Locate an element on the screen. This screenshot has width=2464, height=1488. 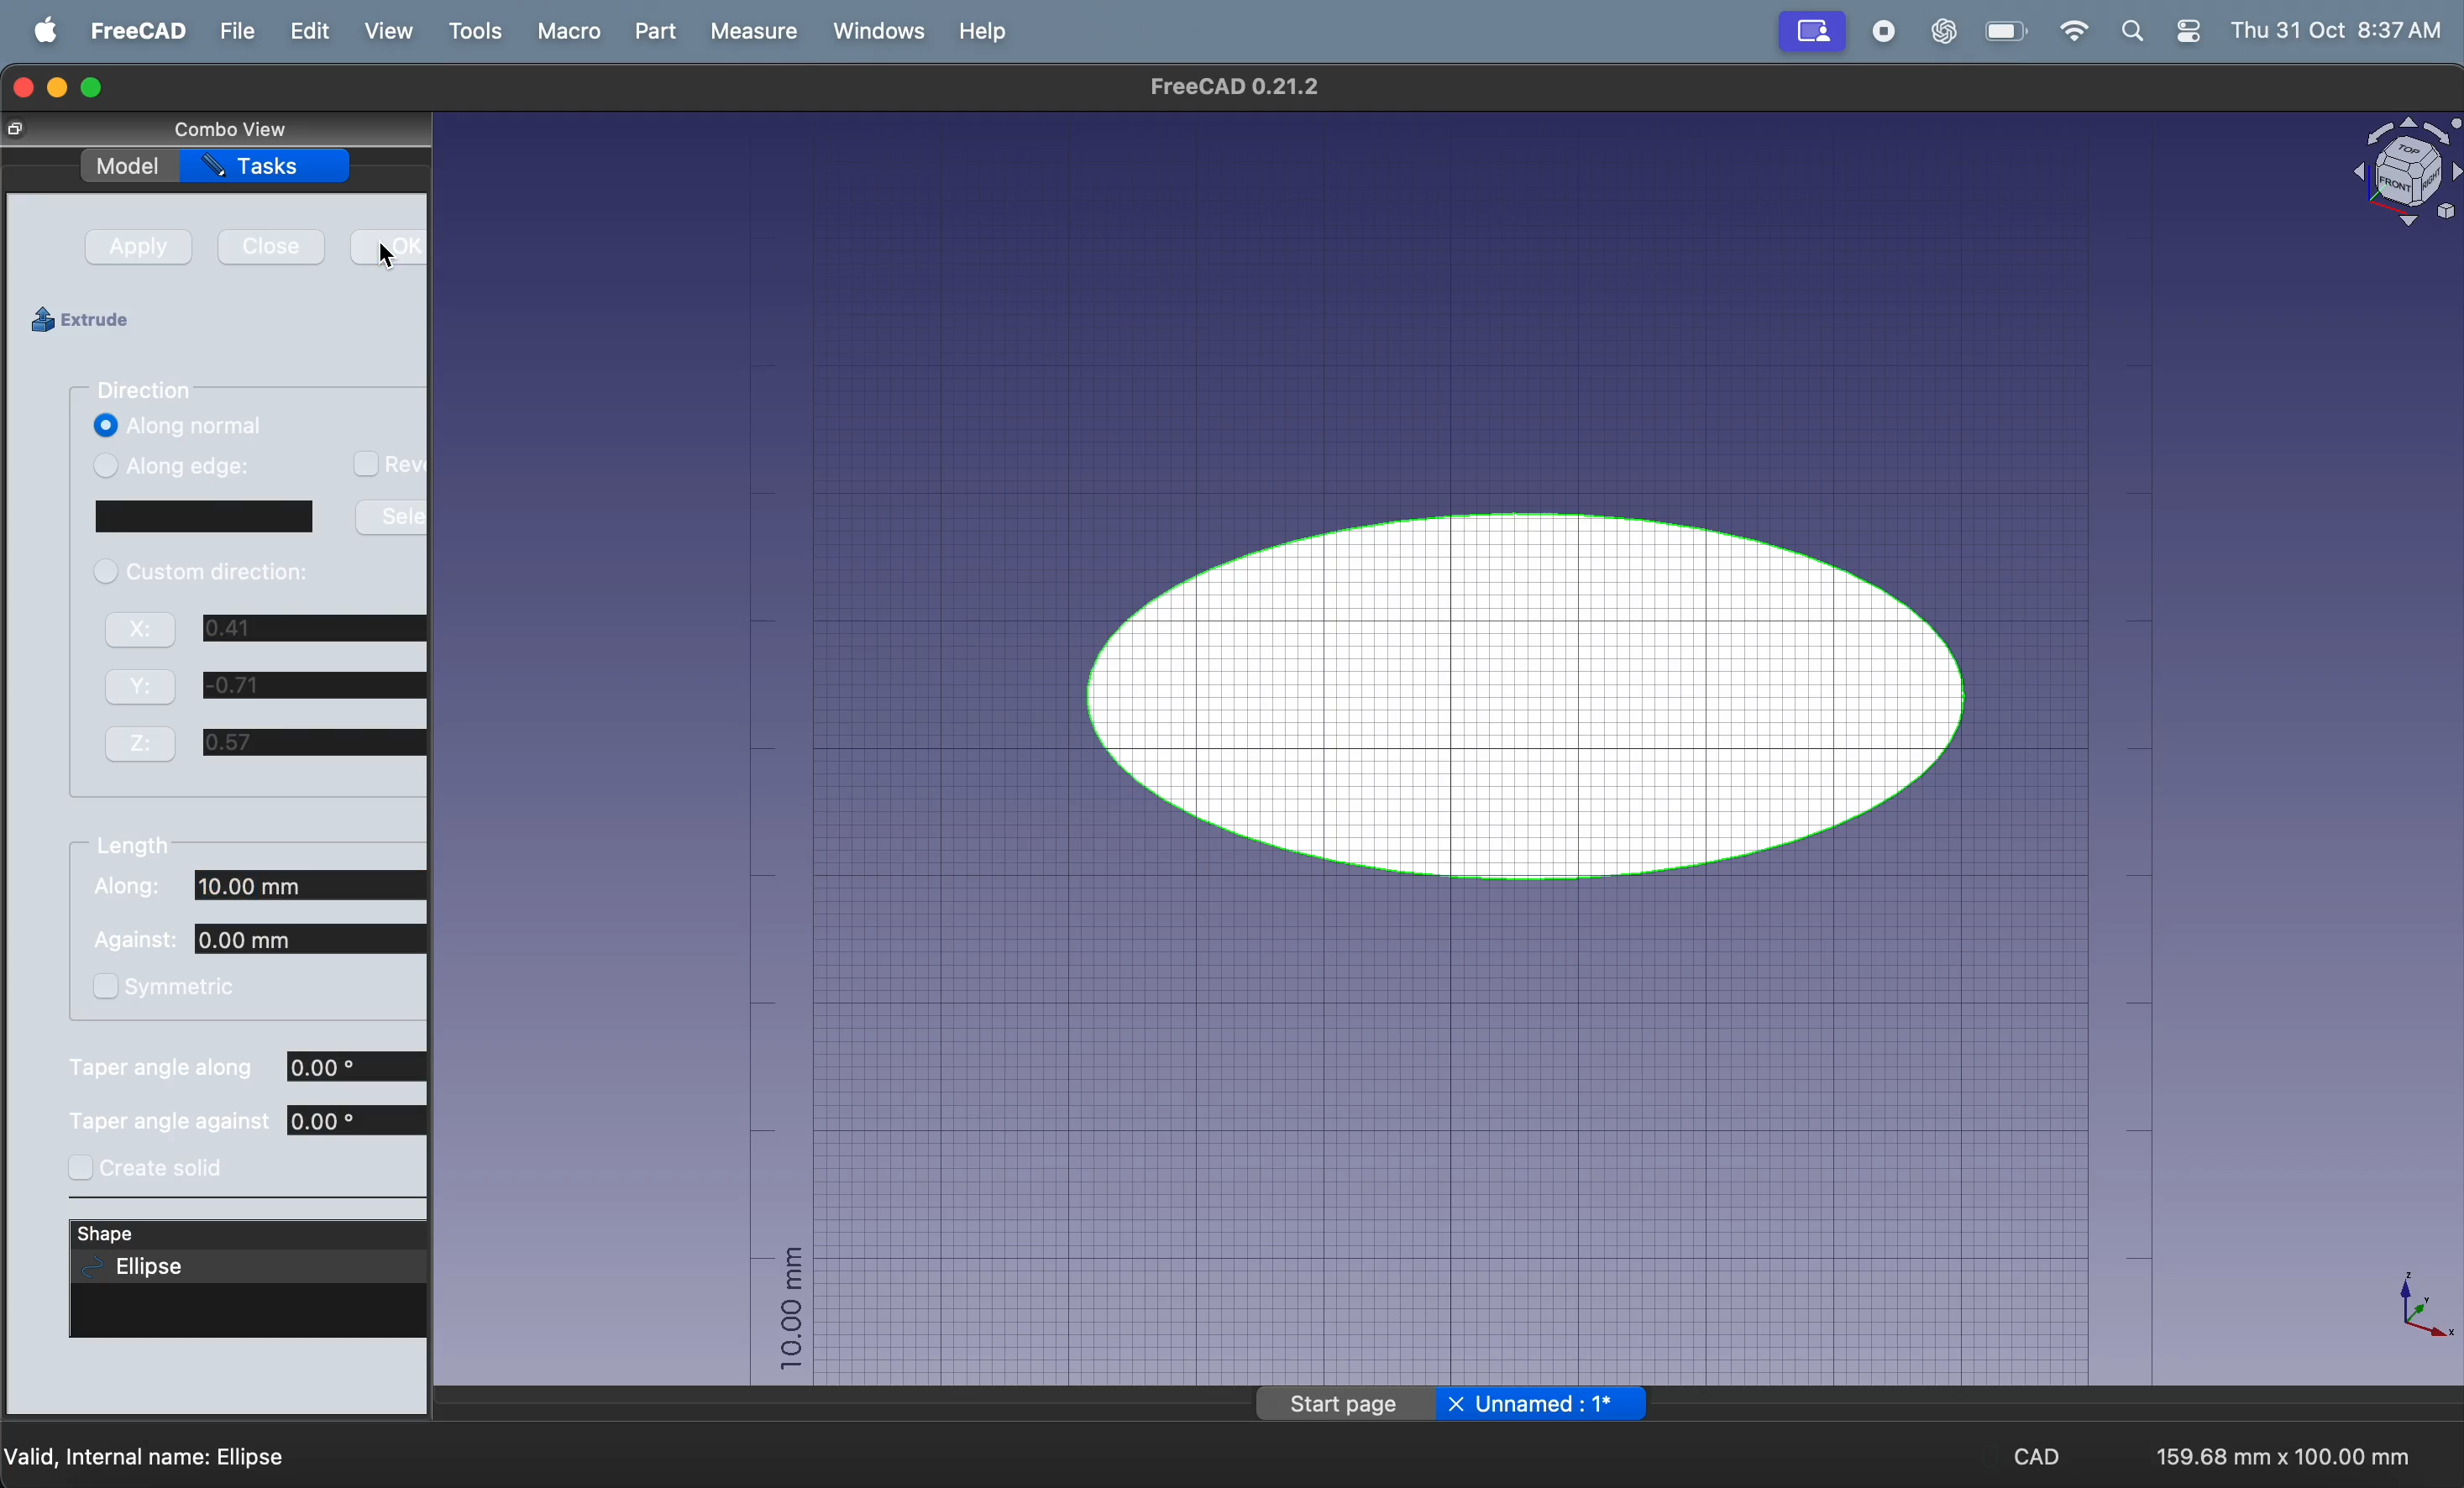
10.00 mm is located at coordinates (317, 888).